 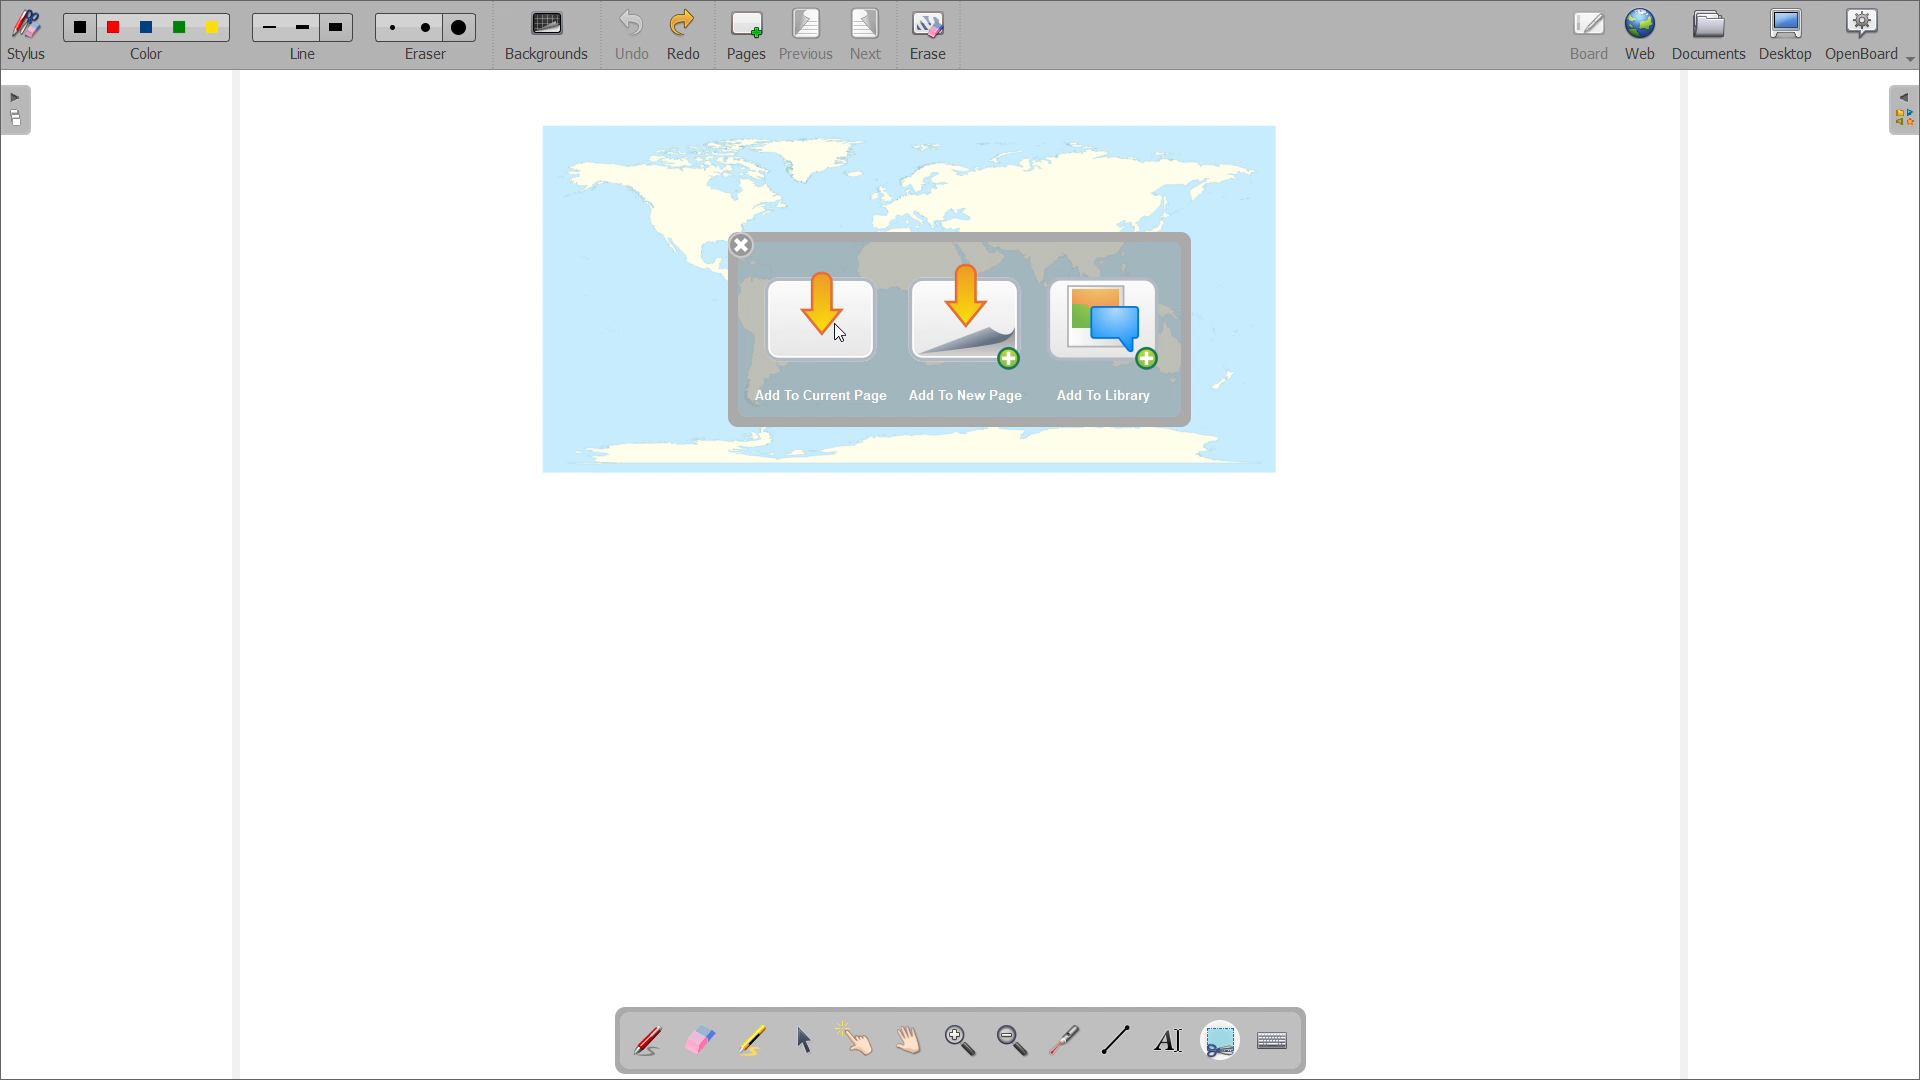 What do you see at coordinates (1904, 111) in the screenshot?
I see `open folder view` at bounding box center [1904, 111].